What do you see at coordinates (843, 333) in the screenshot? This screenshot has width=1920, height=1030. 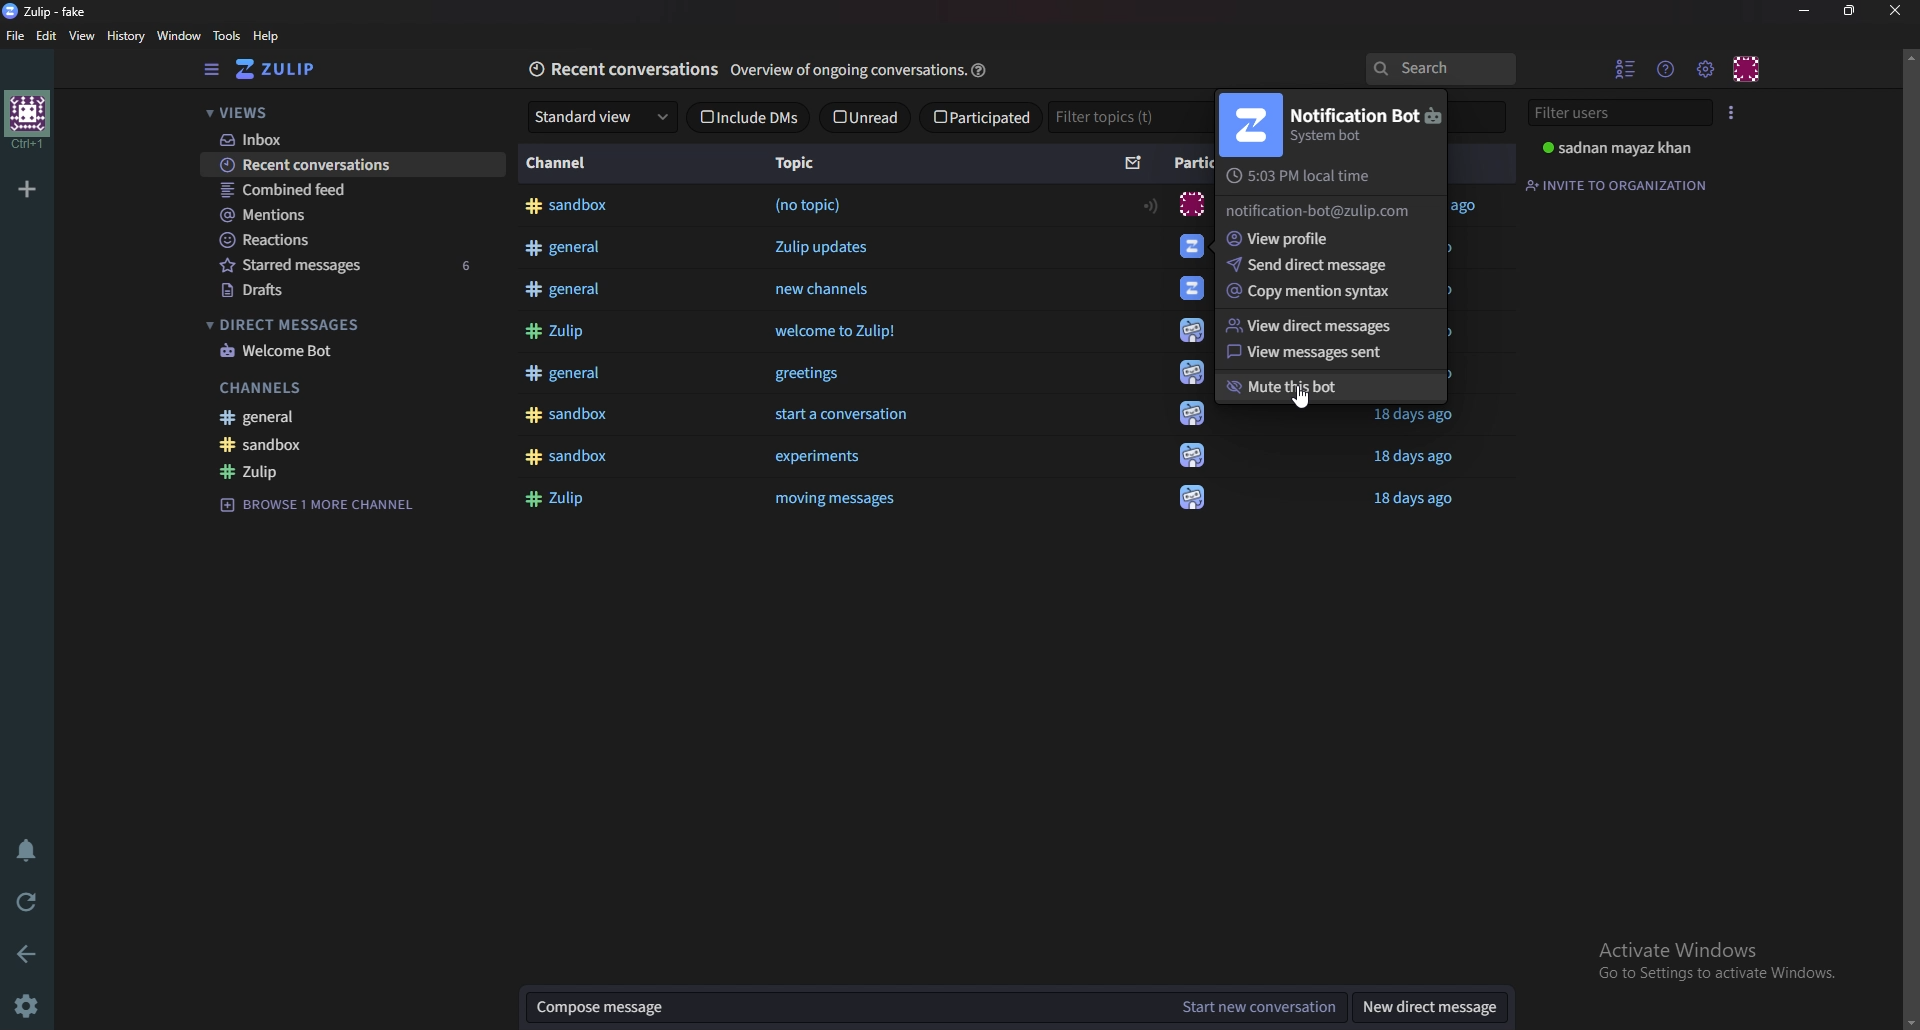 I see `welcome to Zulip!` at bounding box center [843, 333].